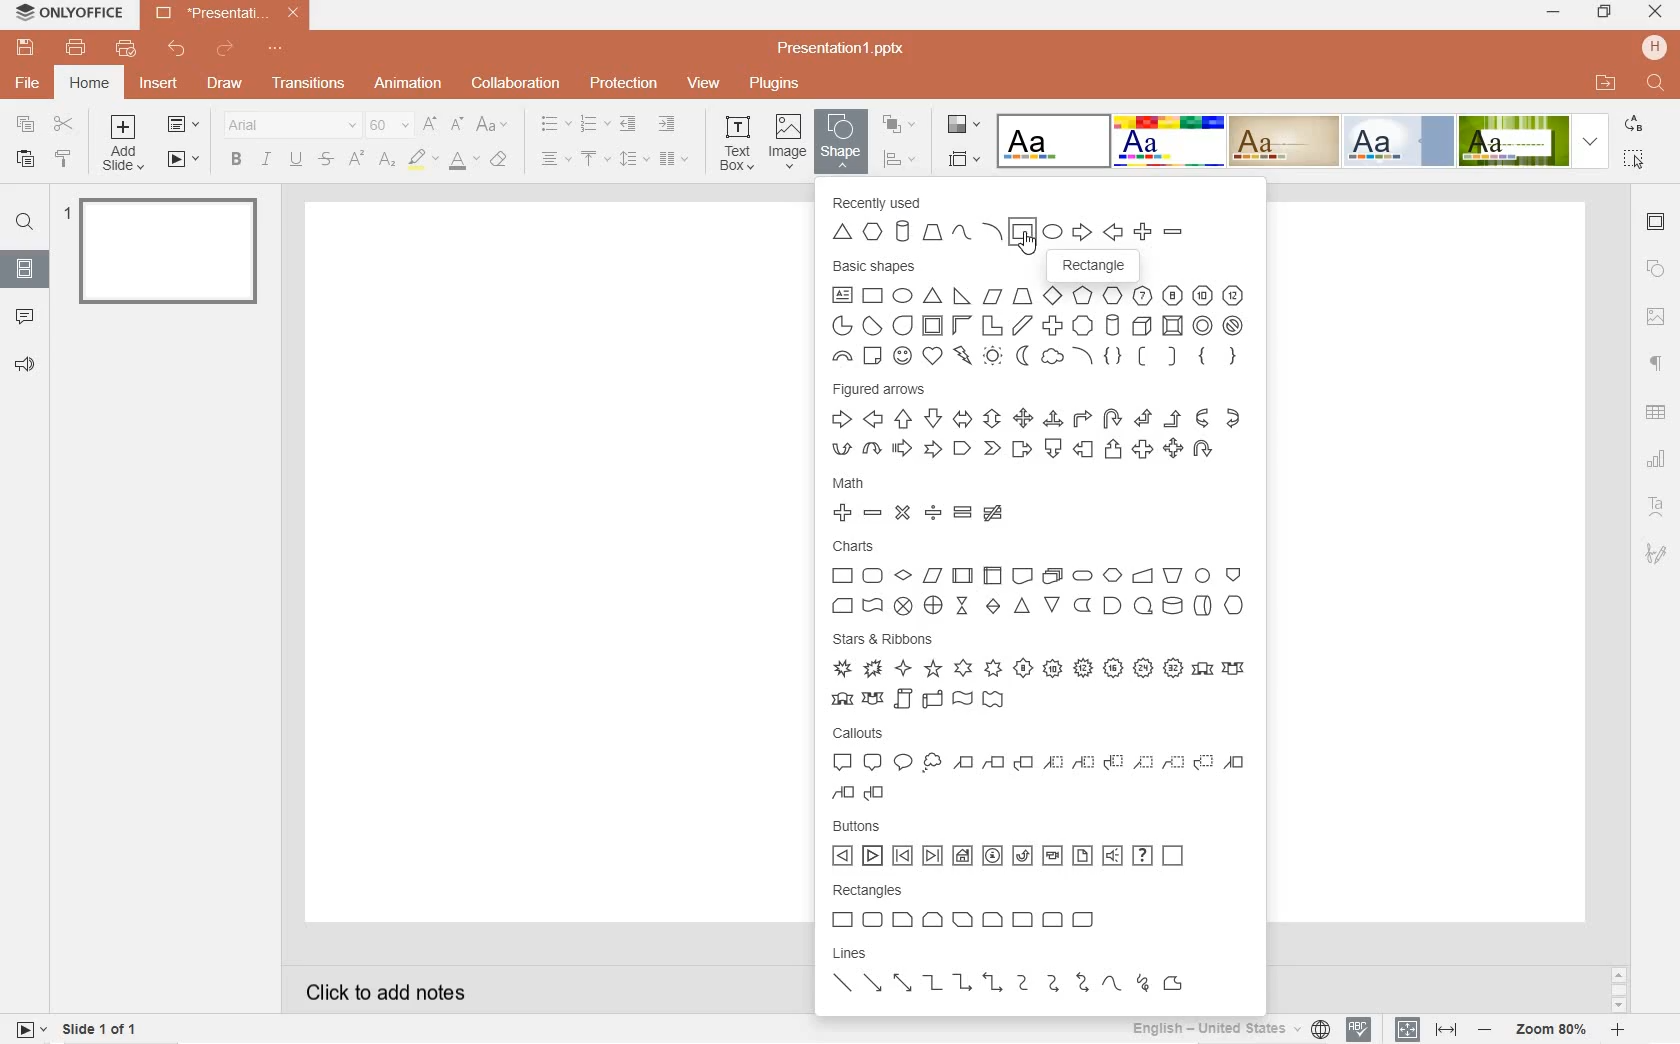 The width and height of the screenshot is (1680, 1044). I want to click on customize quick access toolbar, so click(280, 50).